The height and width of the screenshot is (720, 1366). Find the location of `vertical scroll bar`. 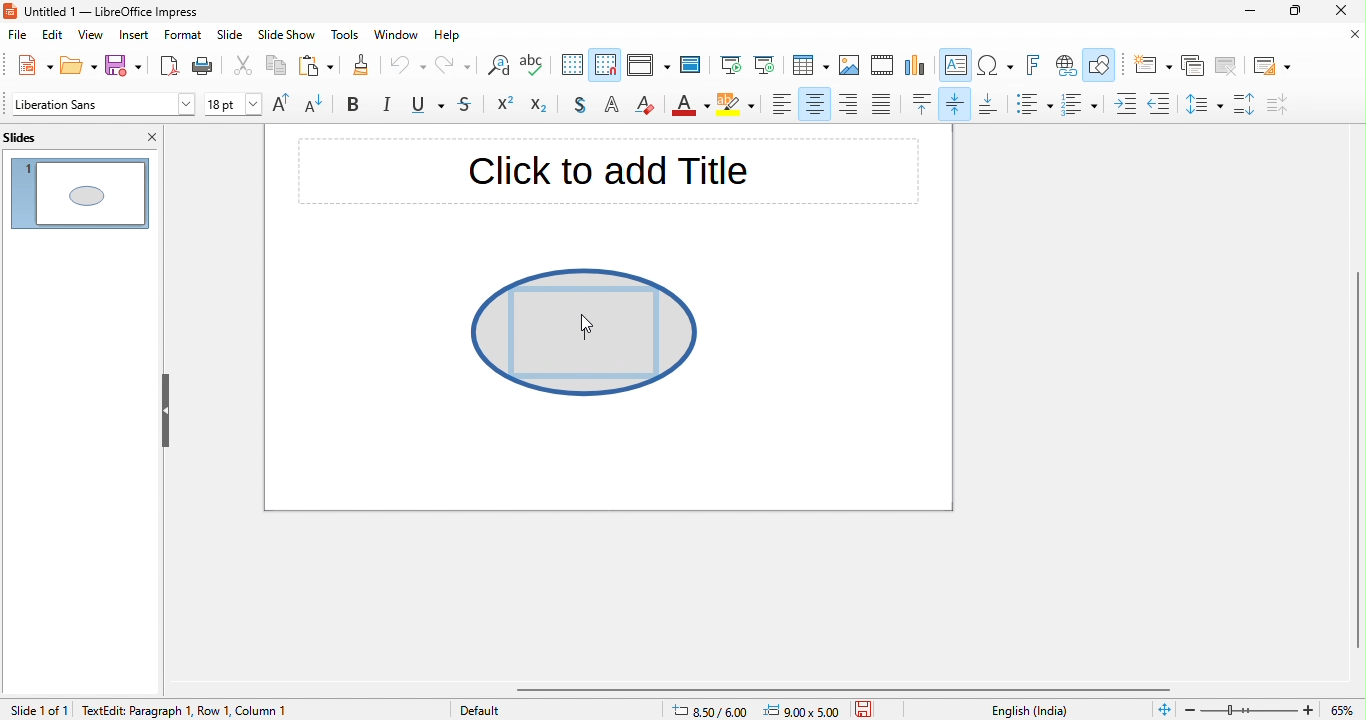

vertical scroll bar is located at coordinates (1355, 448).